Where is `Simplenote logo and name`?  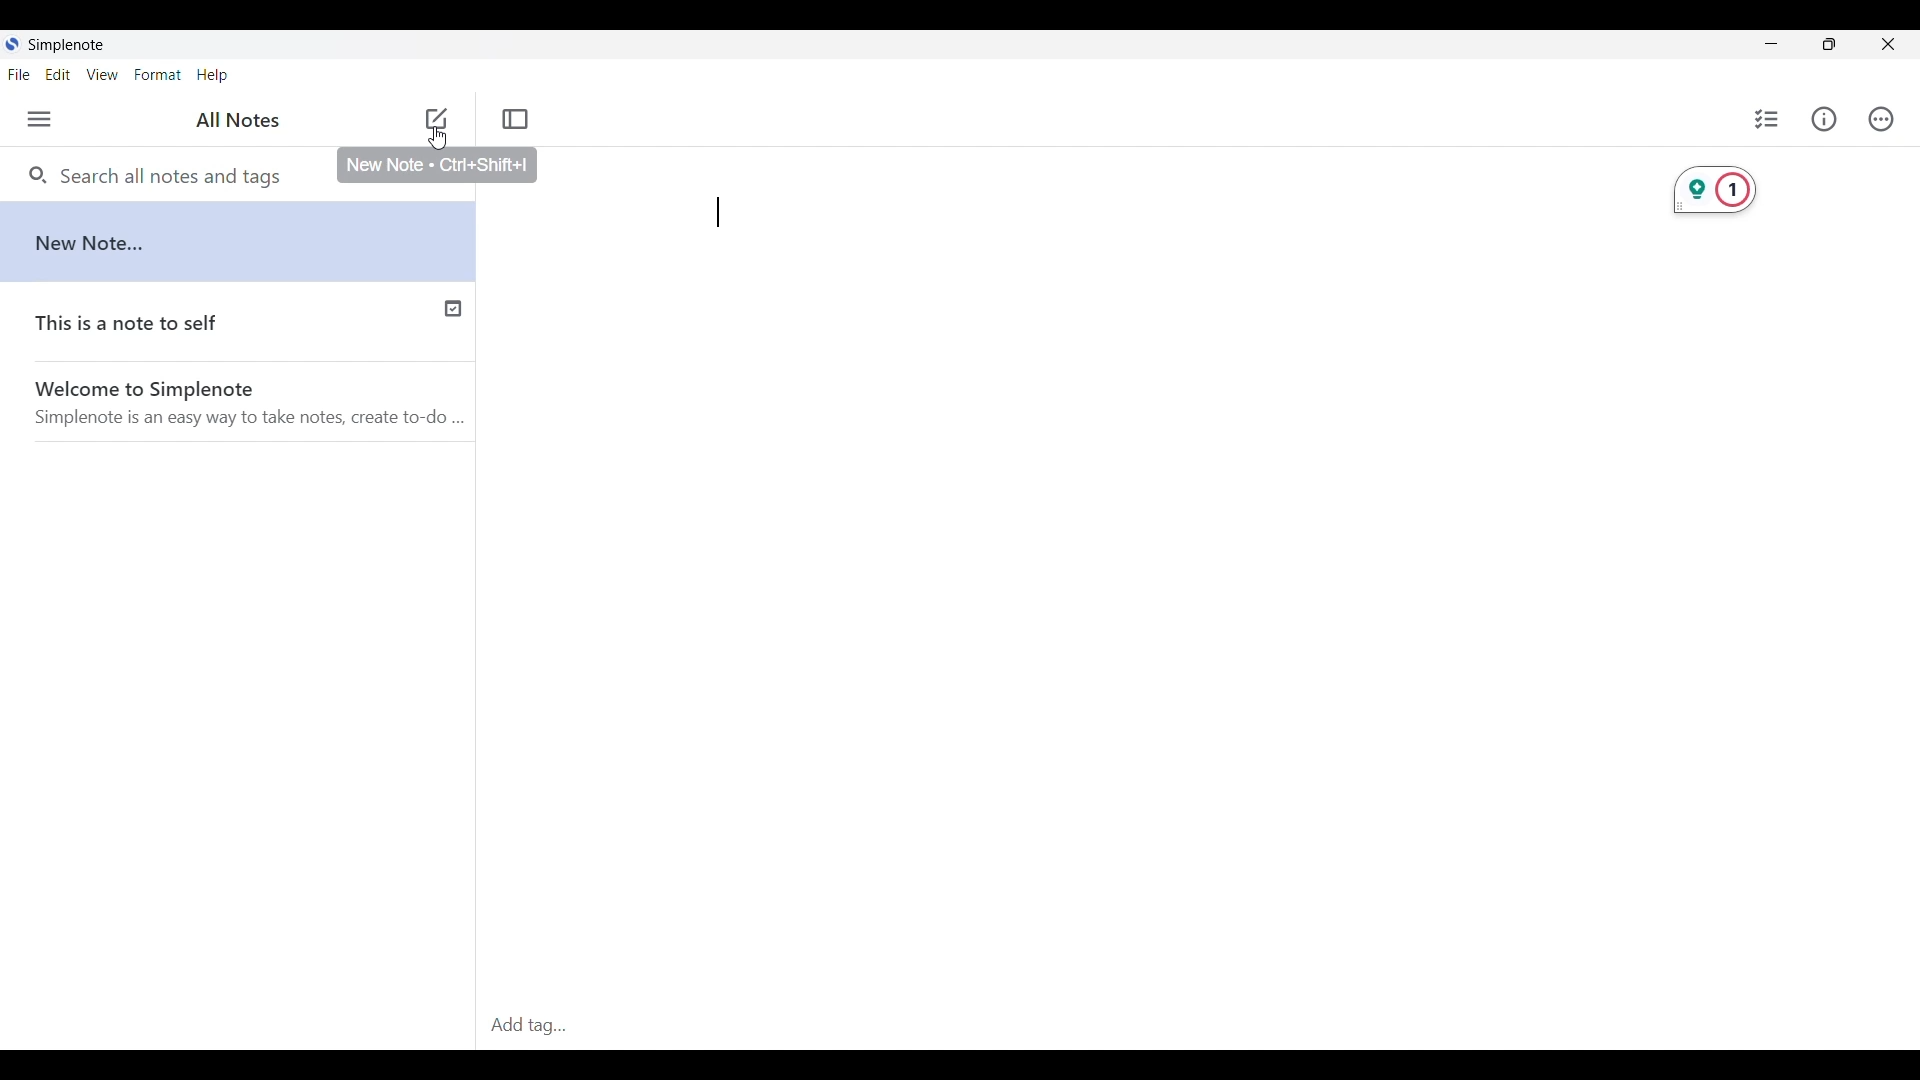 Simplenote logo and name is located at coordinates (63, 44).